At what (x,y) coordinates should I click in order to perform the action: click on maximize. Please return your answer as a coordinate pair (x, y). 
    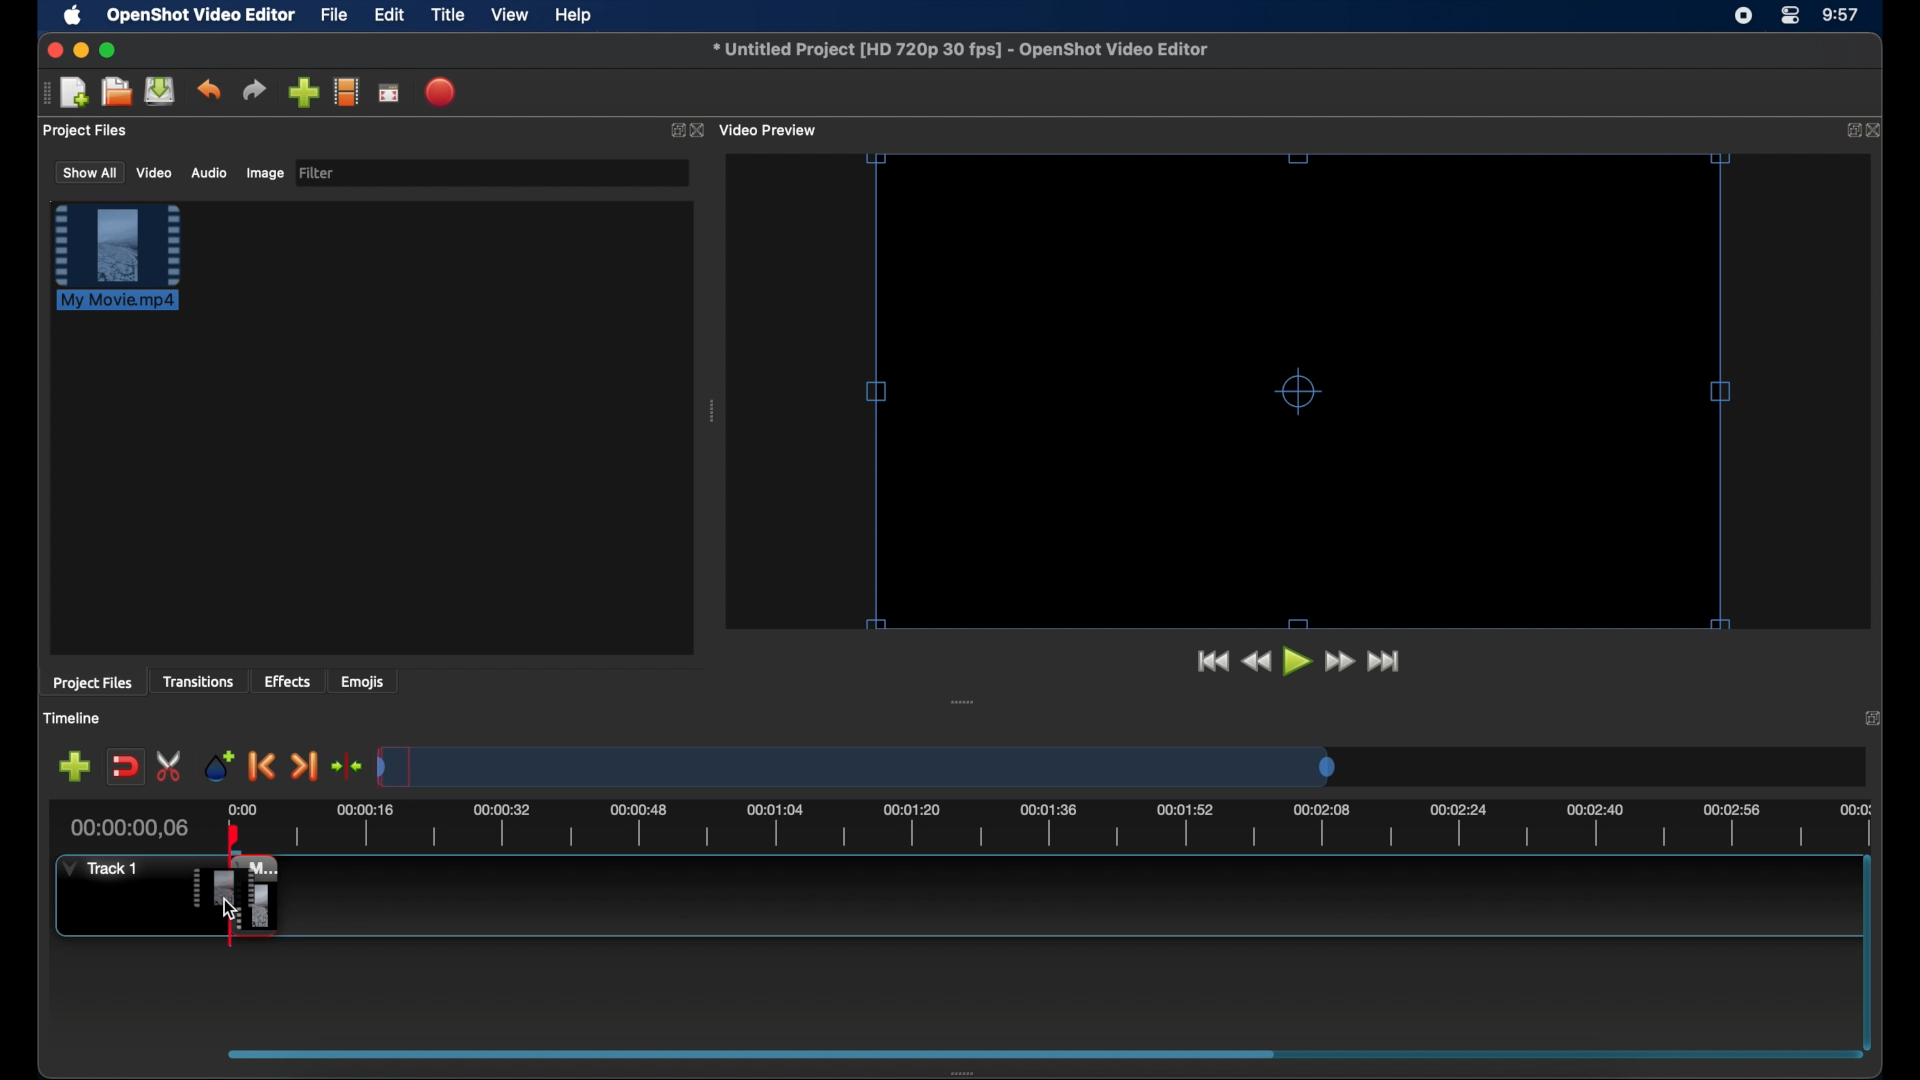
    Looking at the image, I should click on (108, 50).